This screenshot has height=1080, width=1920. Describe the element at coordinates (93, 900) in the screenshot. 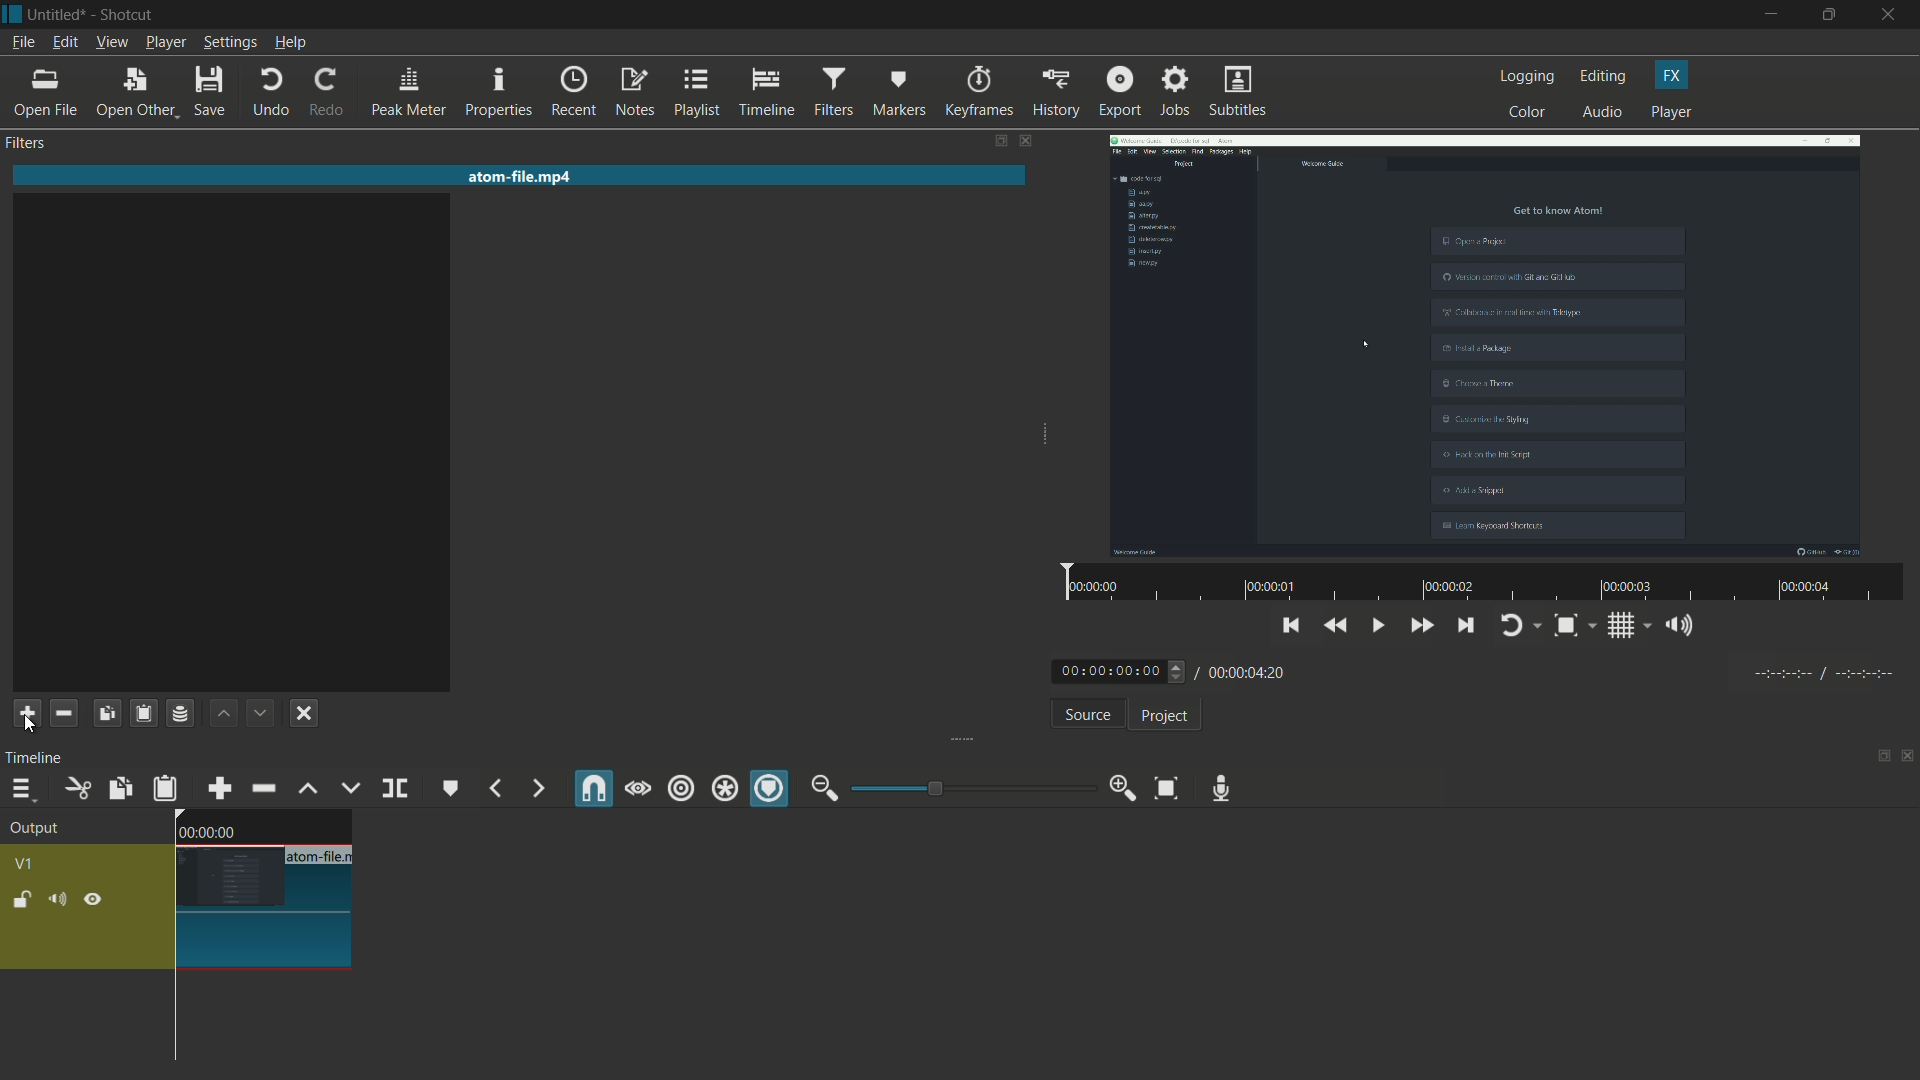

I see `hide` at that location.